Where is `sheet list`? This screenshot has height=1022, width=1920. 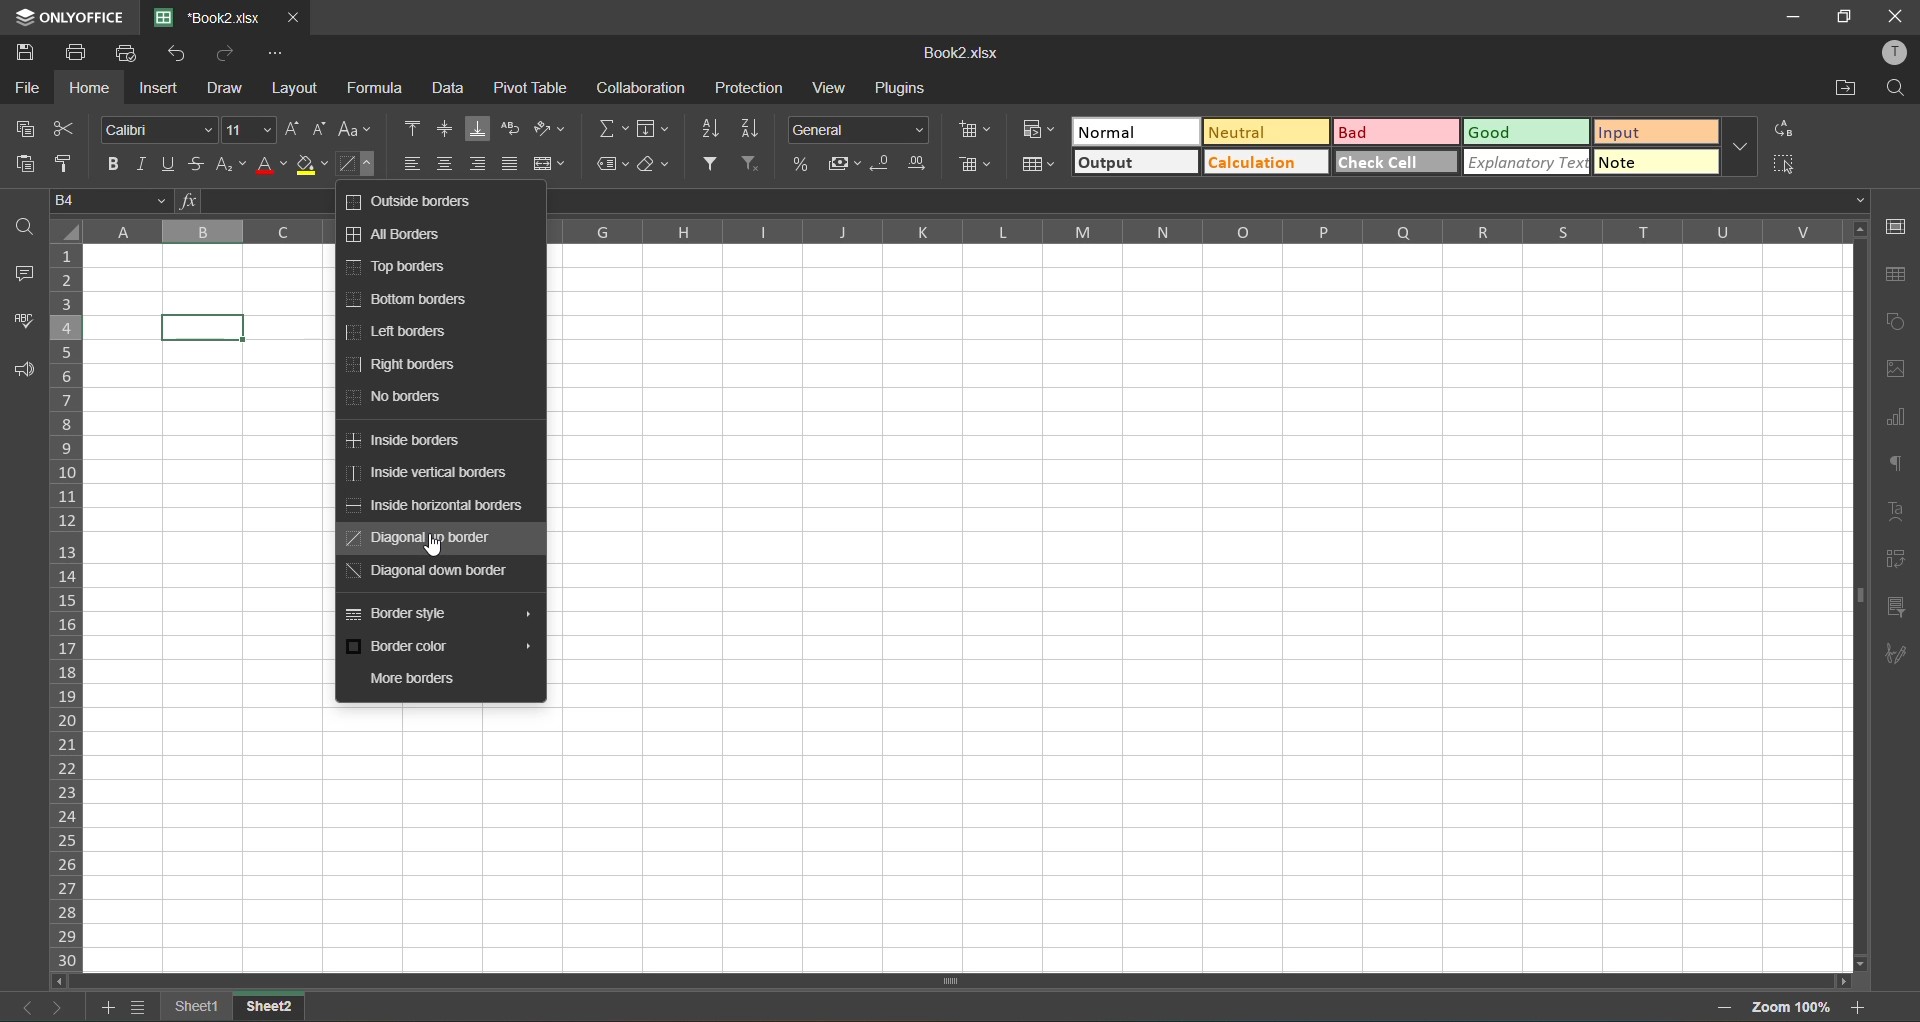 sheet list is located at coordinates (139, 1008).